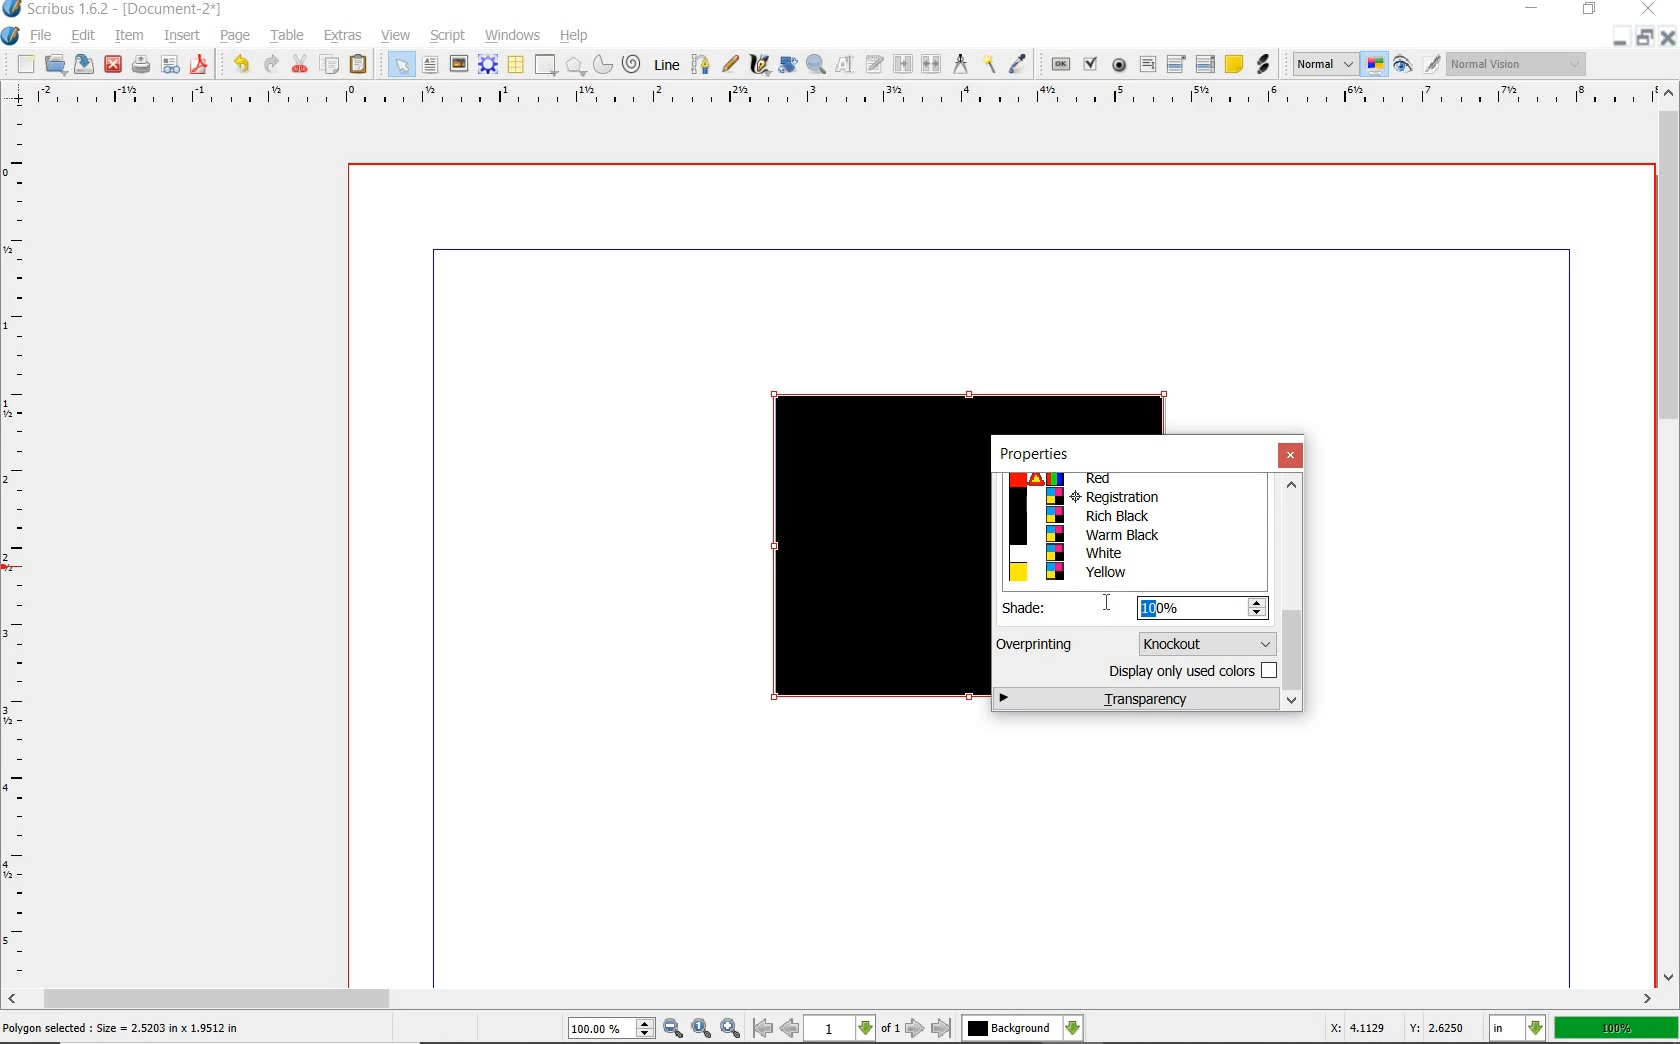 This screenshot has width=1680, height=1044. What do you see at coordinates (1616, 1029) in the screenshot?
I see `100%` at bounding box center [1616, 1029].